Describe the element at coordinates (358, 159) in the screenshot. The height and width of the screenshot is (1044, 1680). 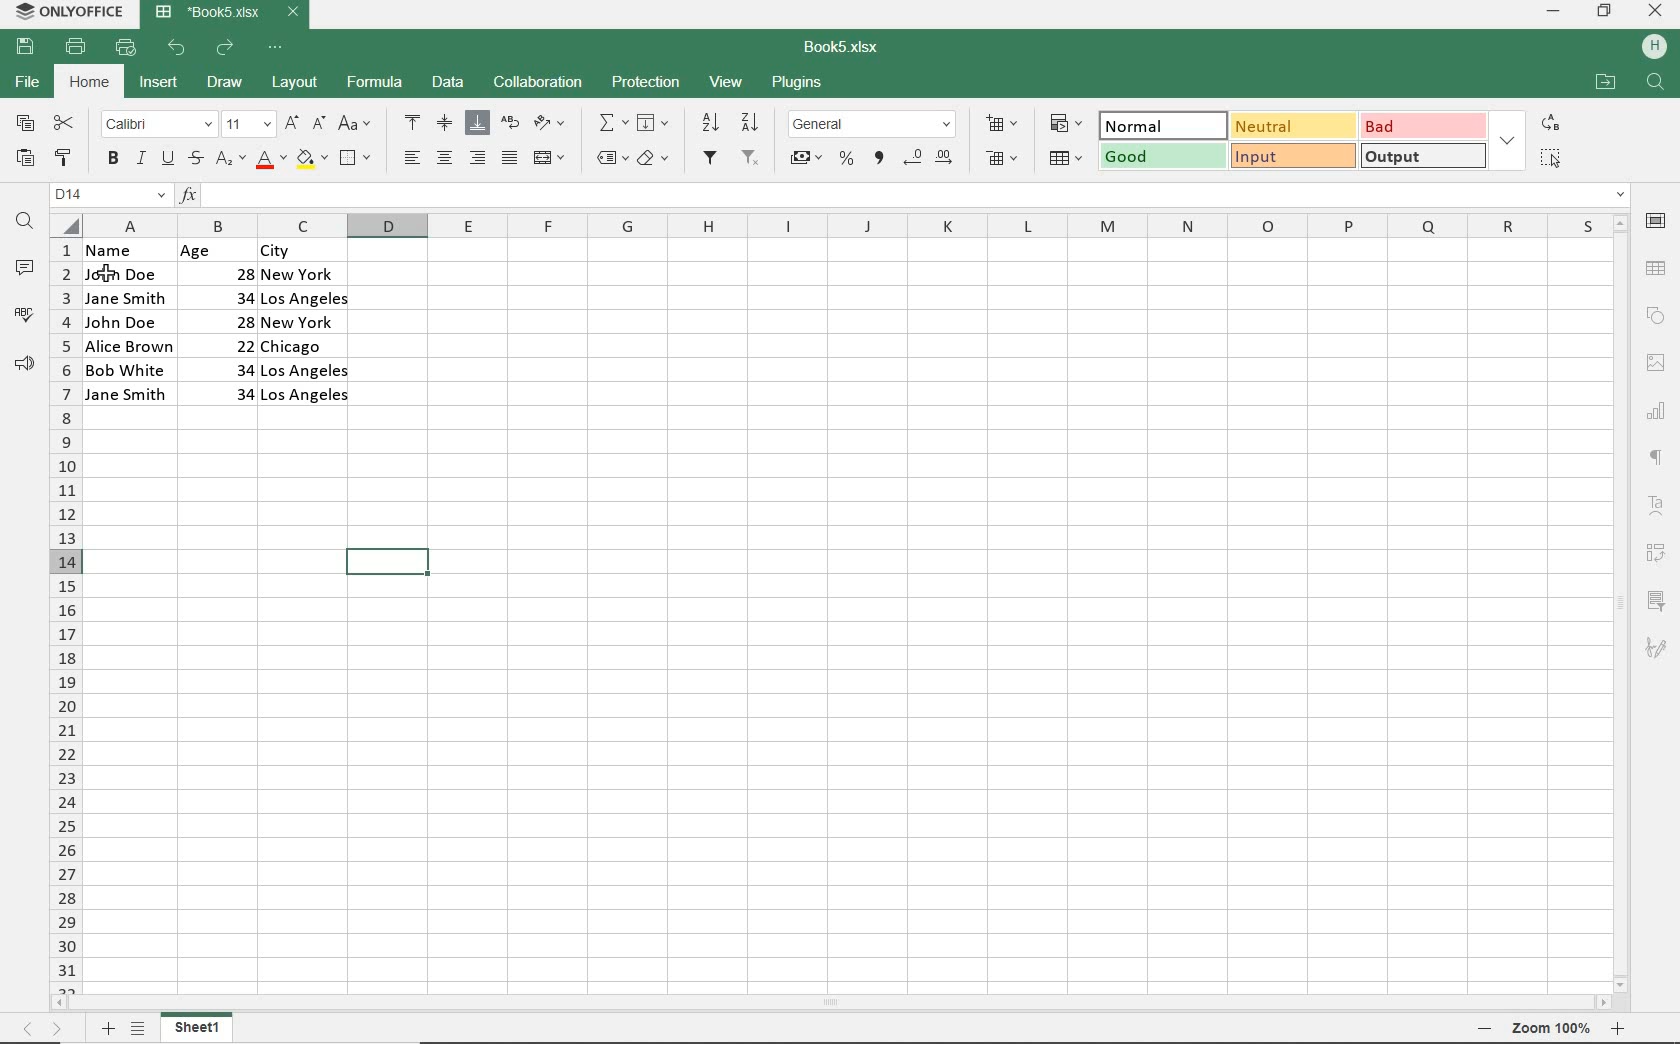
I see `BORDERS` at that location.